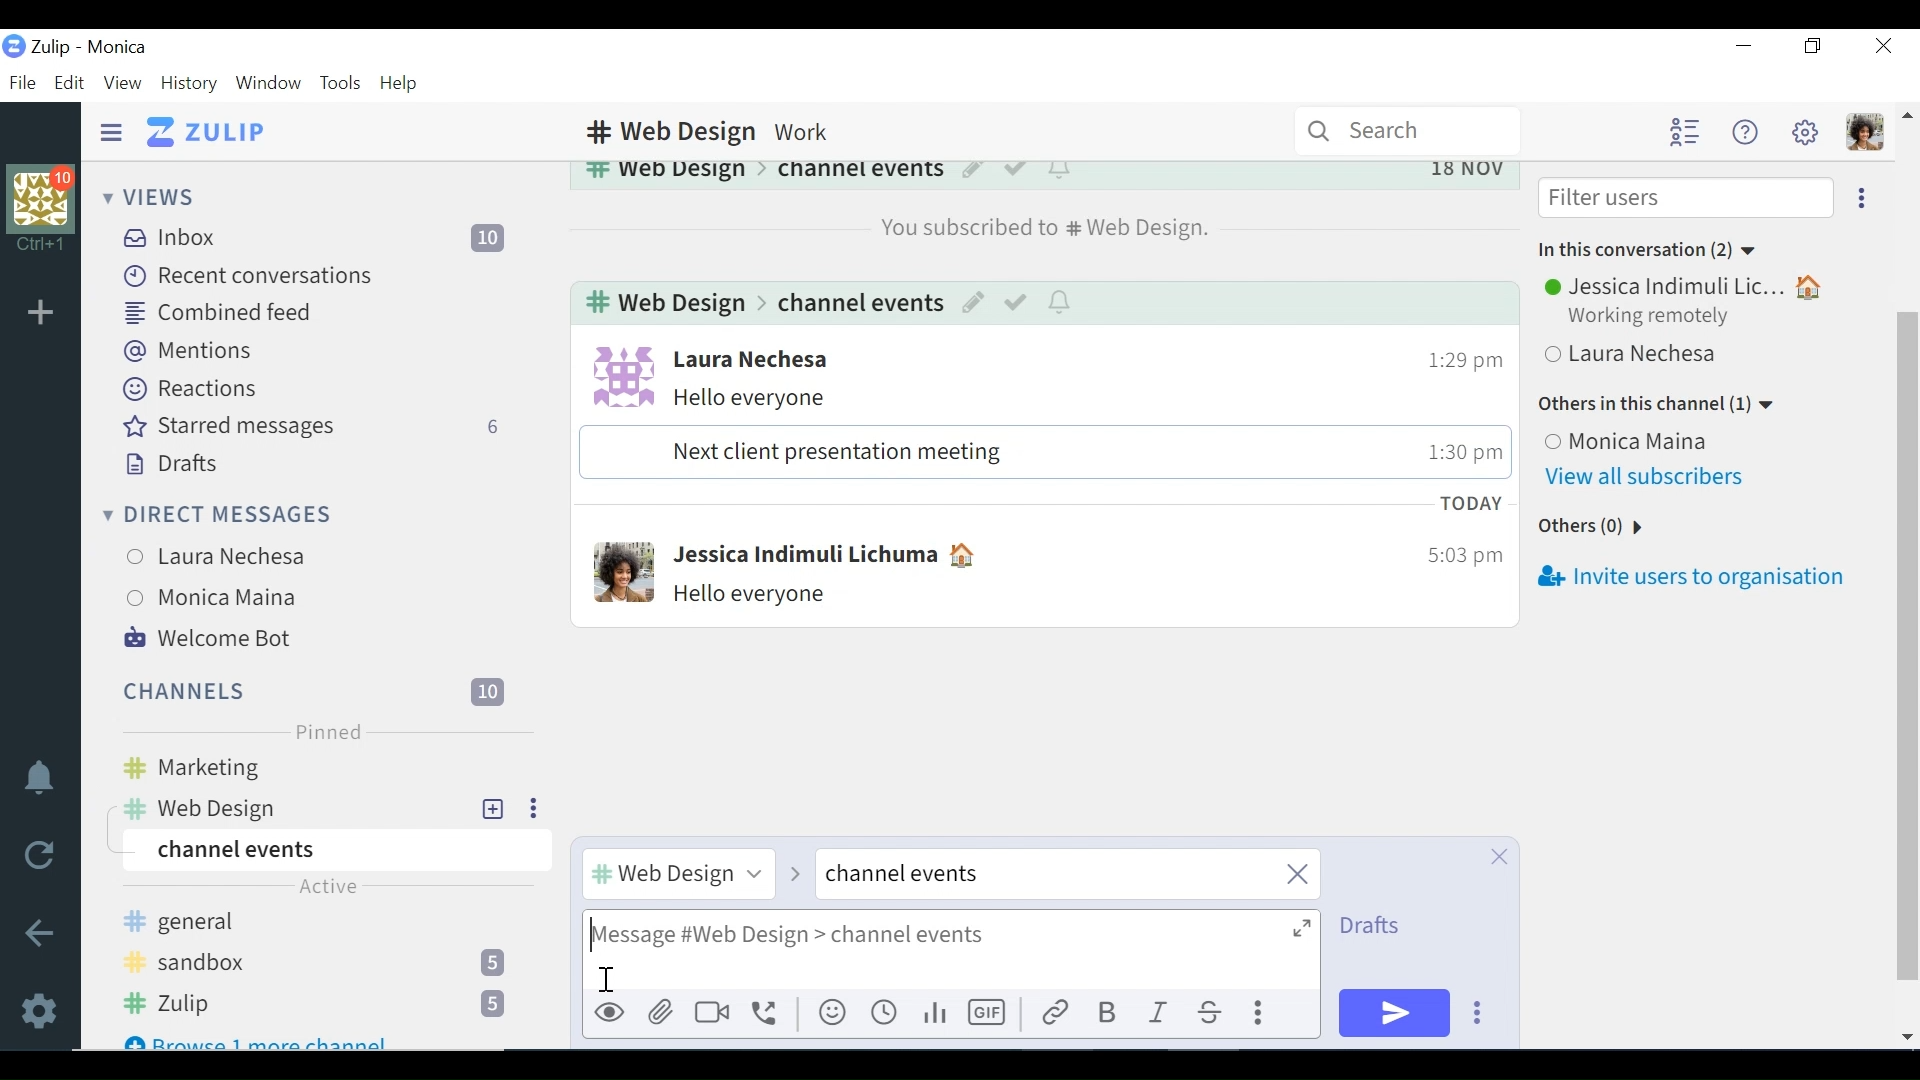 Image resolution: width=1920 pixels, height=1080 pixels. I want to click on Compose message (Hello everyone), so click(951, 950).